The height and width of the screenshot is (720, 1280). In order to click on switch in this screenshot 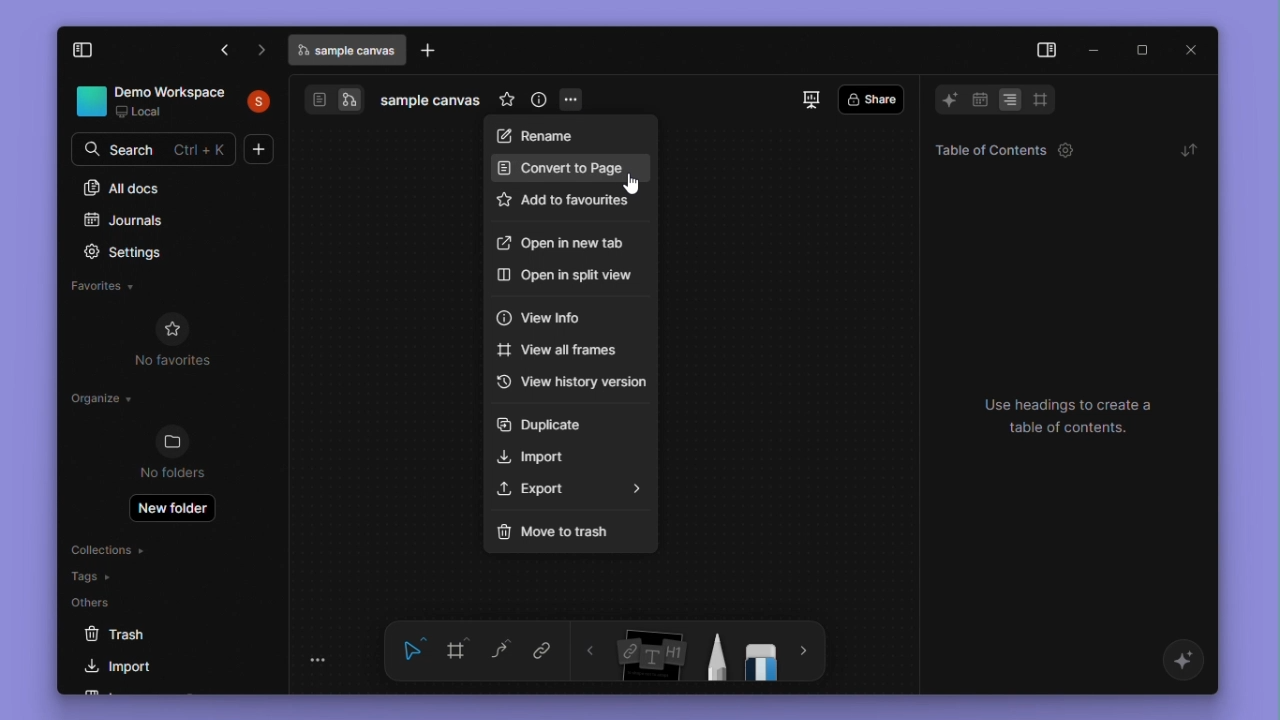, I will do `click(335, 100)`.